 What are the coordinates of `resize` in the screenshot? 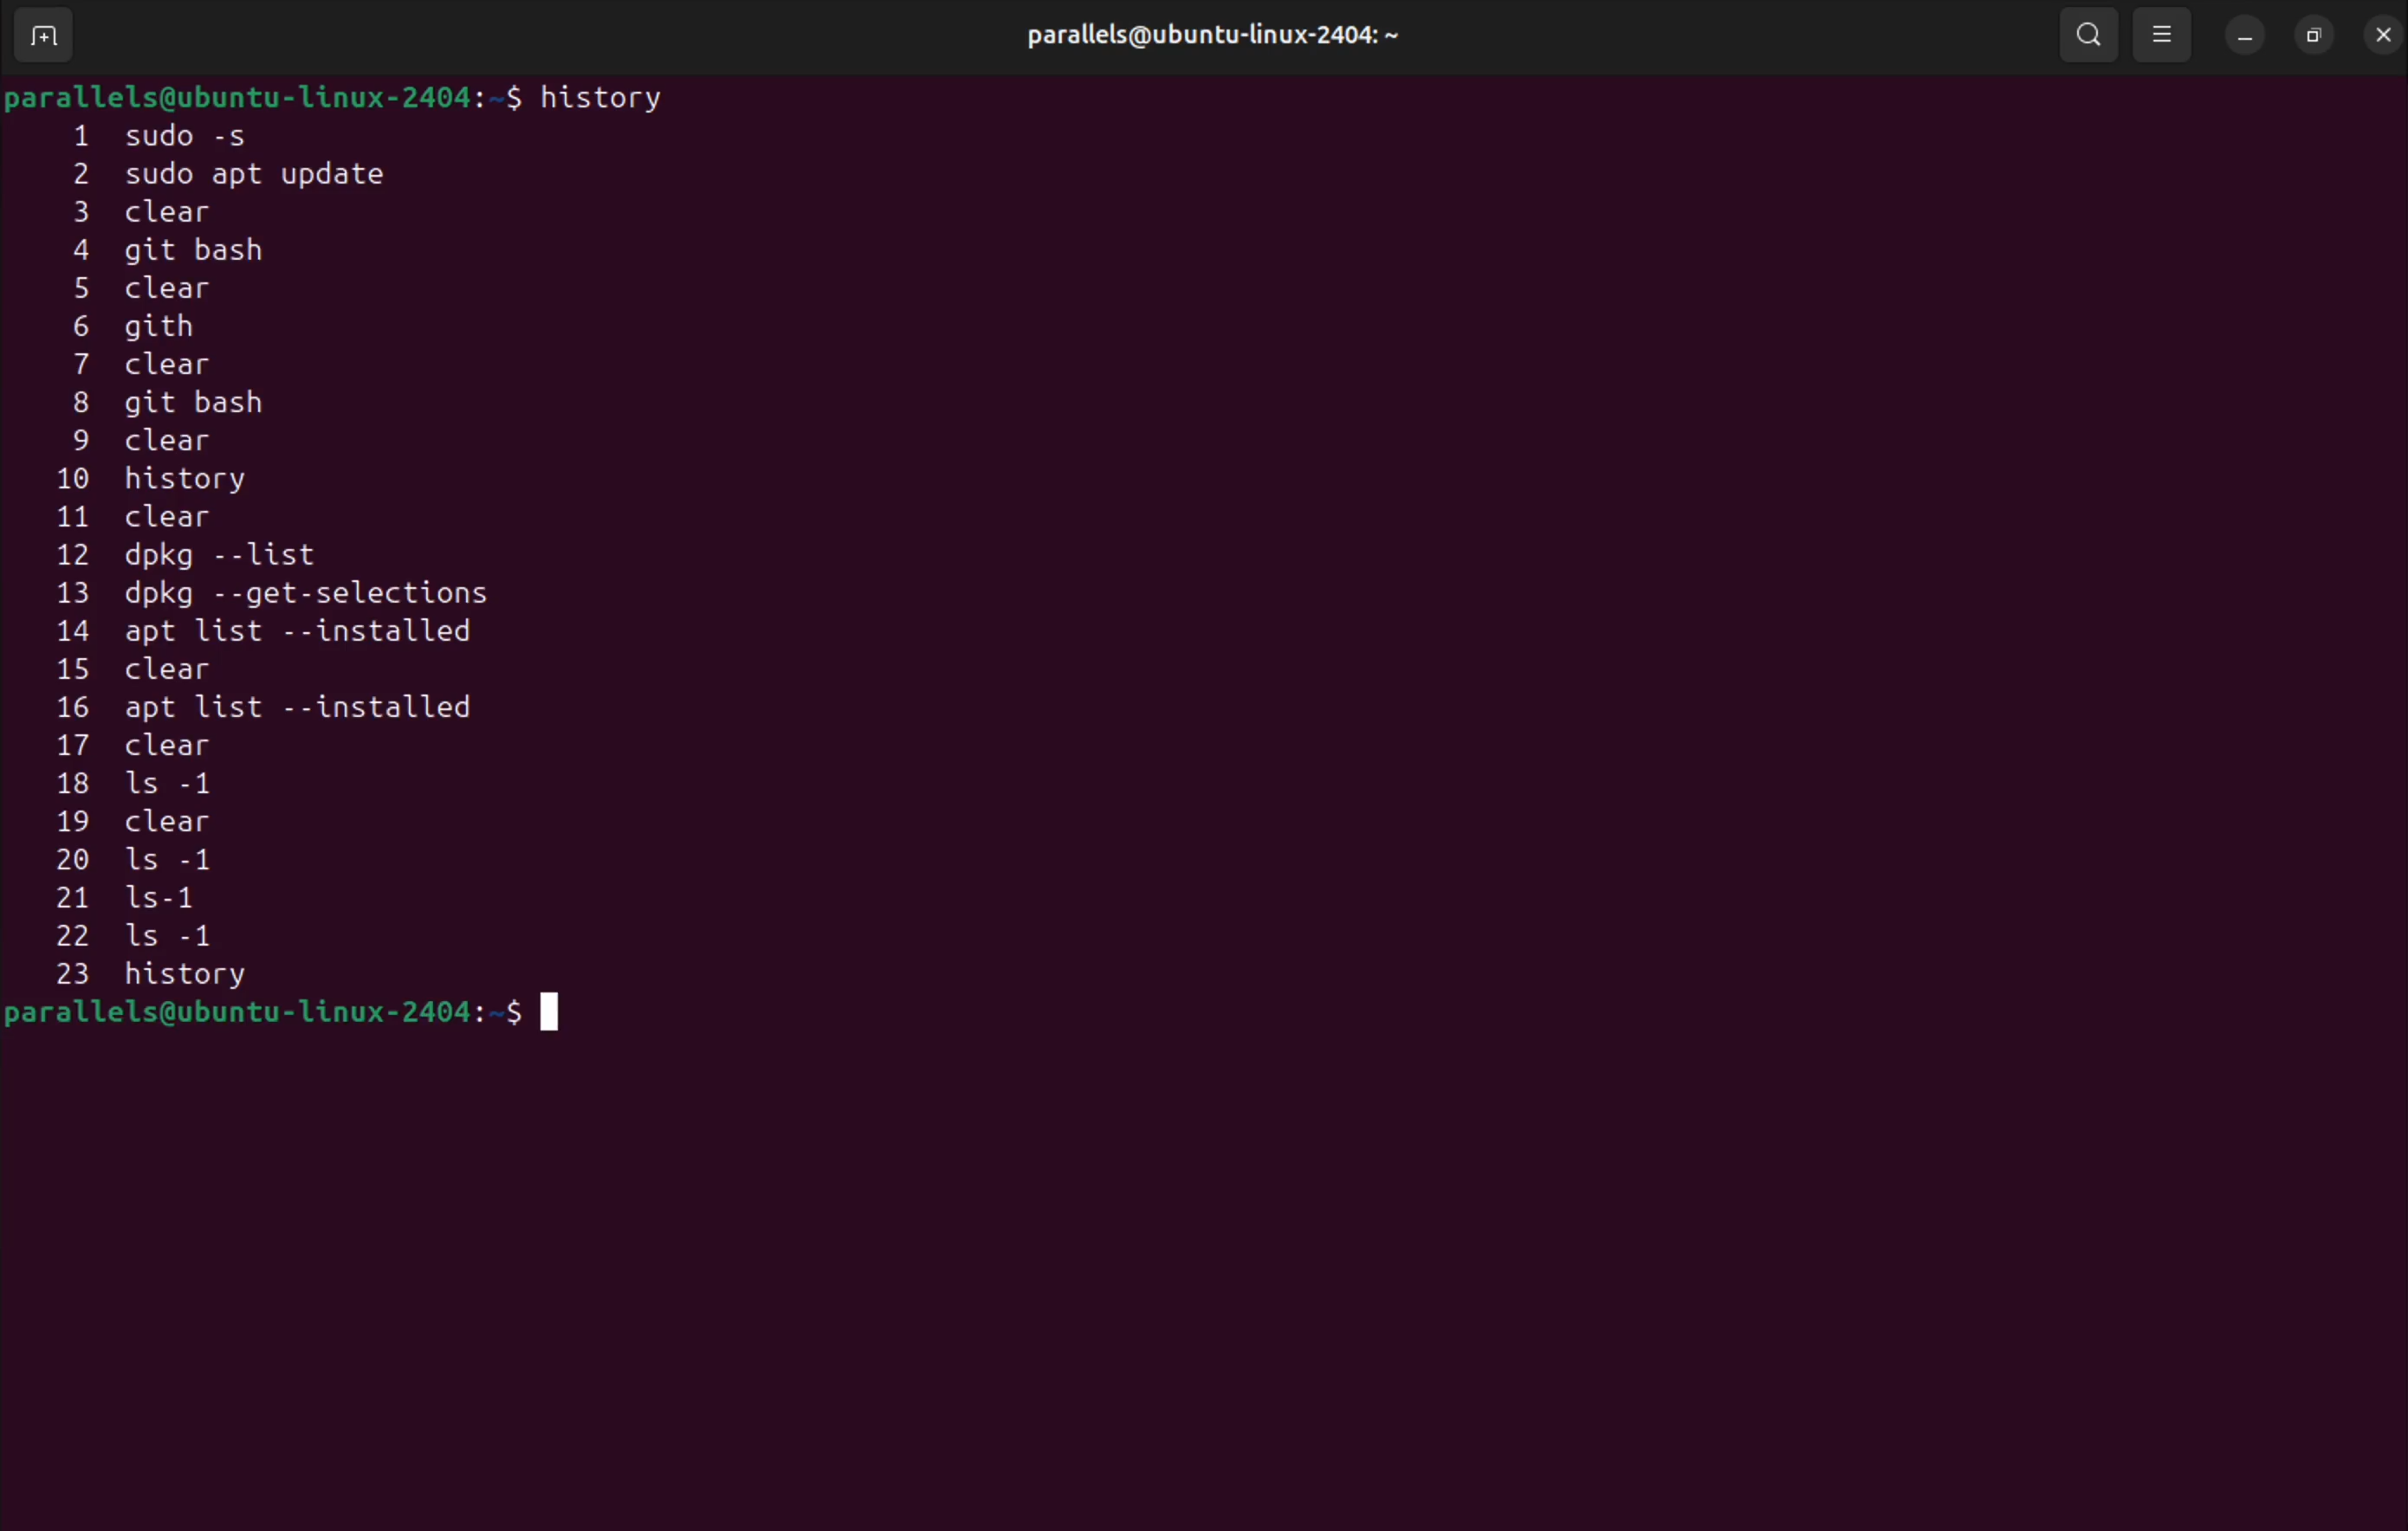 It's located at (2314, 31).